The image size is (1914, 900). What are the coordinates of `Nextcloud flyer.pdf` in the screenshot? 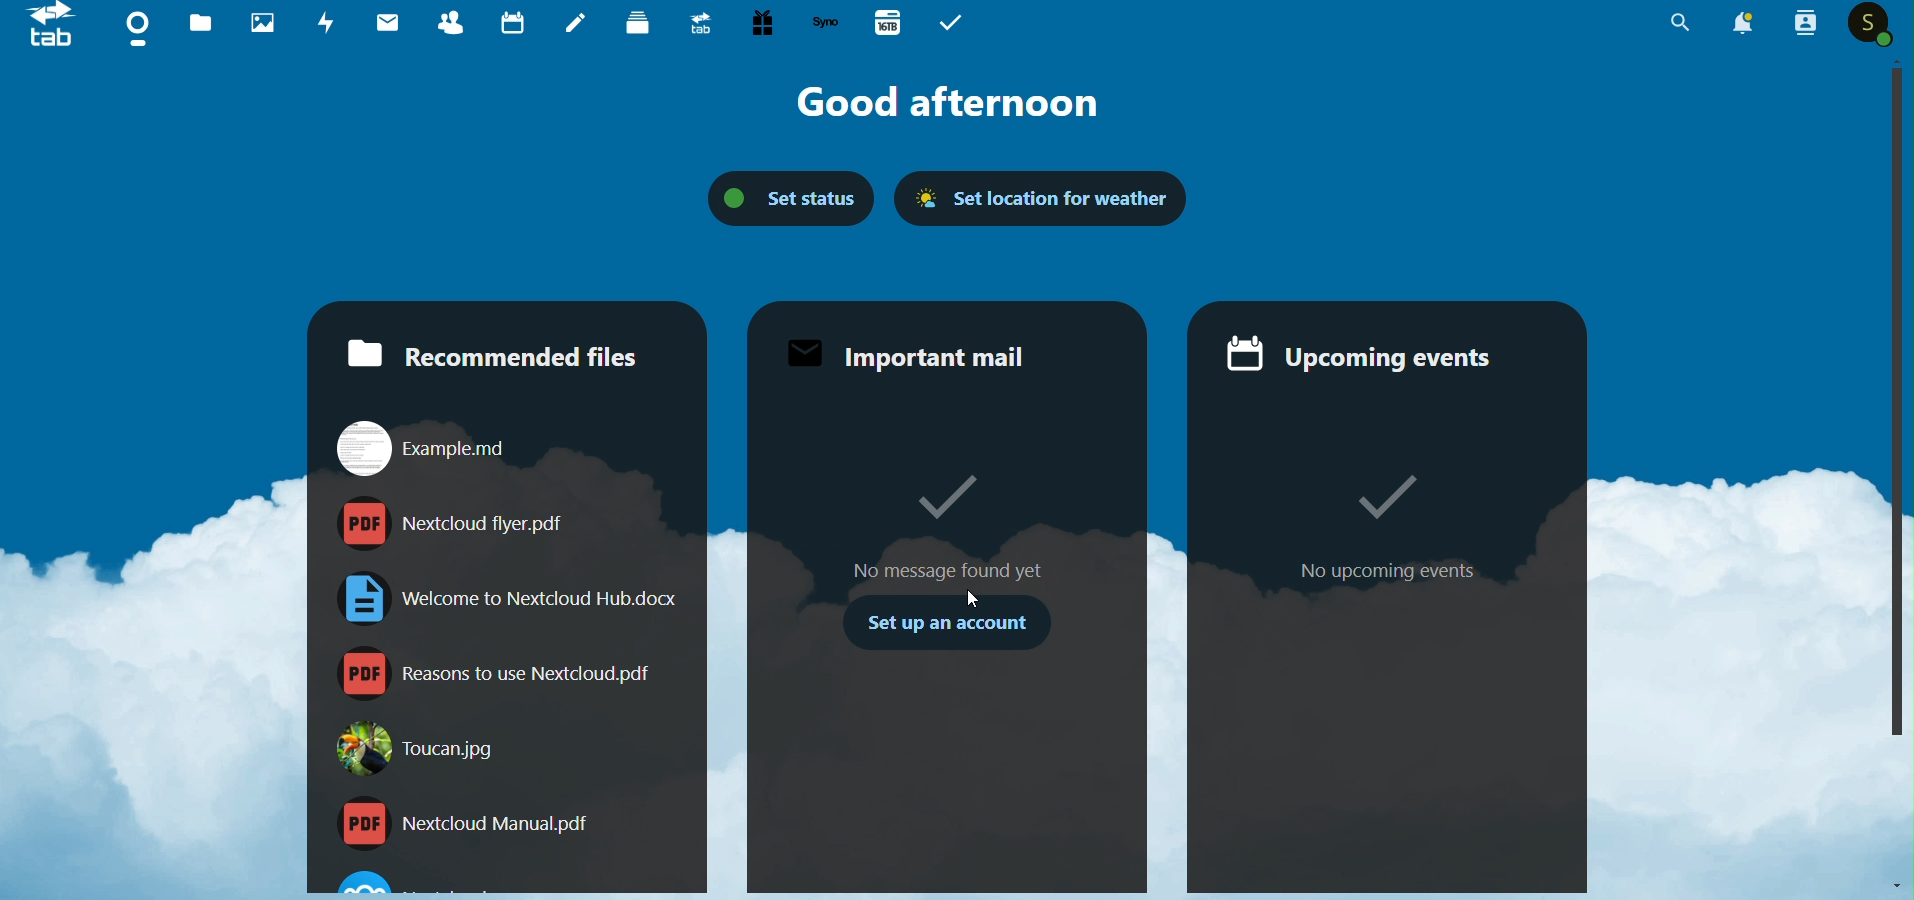 It's located at (458, 526).